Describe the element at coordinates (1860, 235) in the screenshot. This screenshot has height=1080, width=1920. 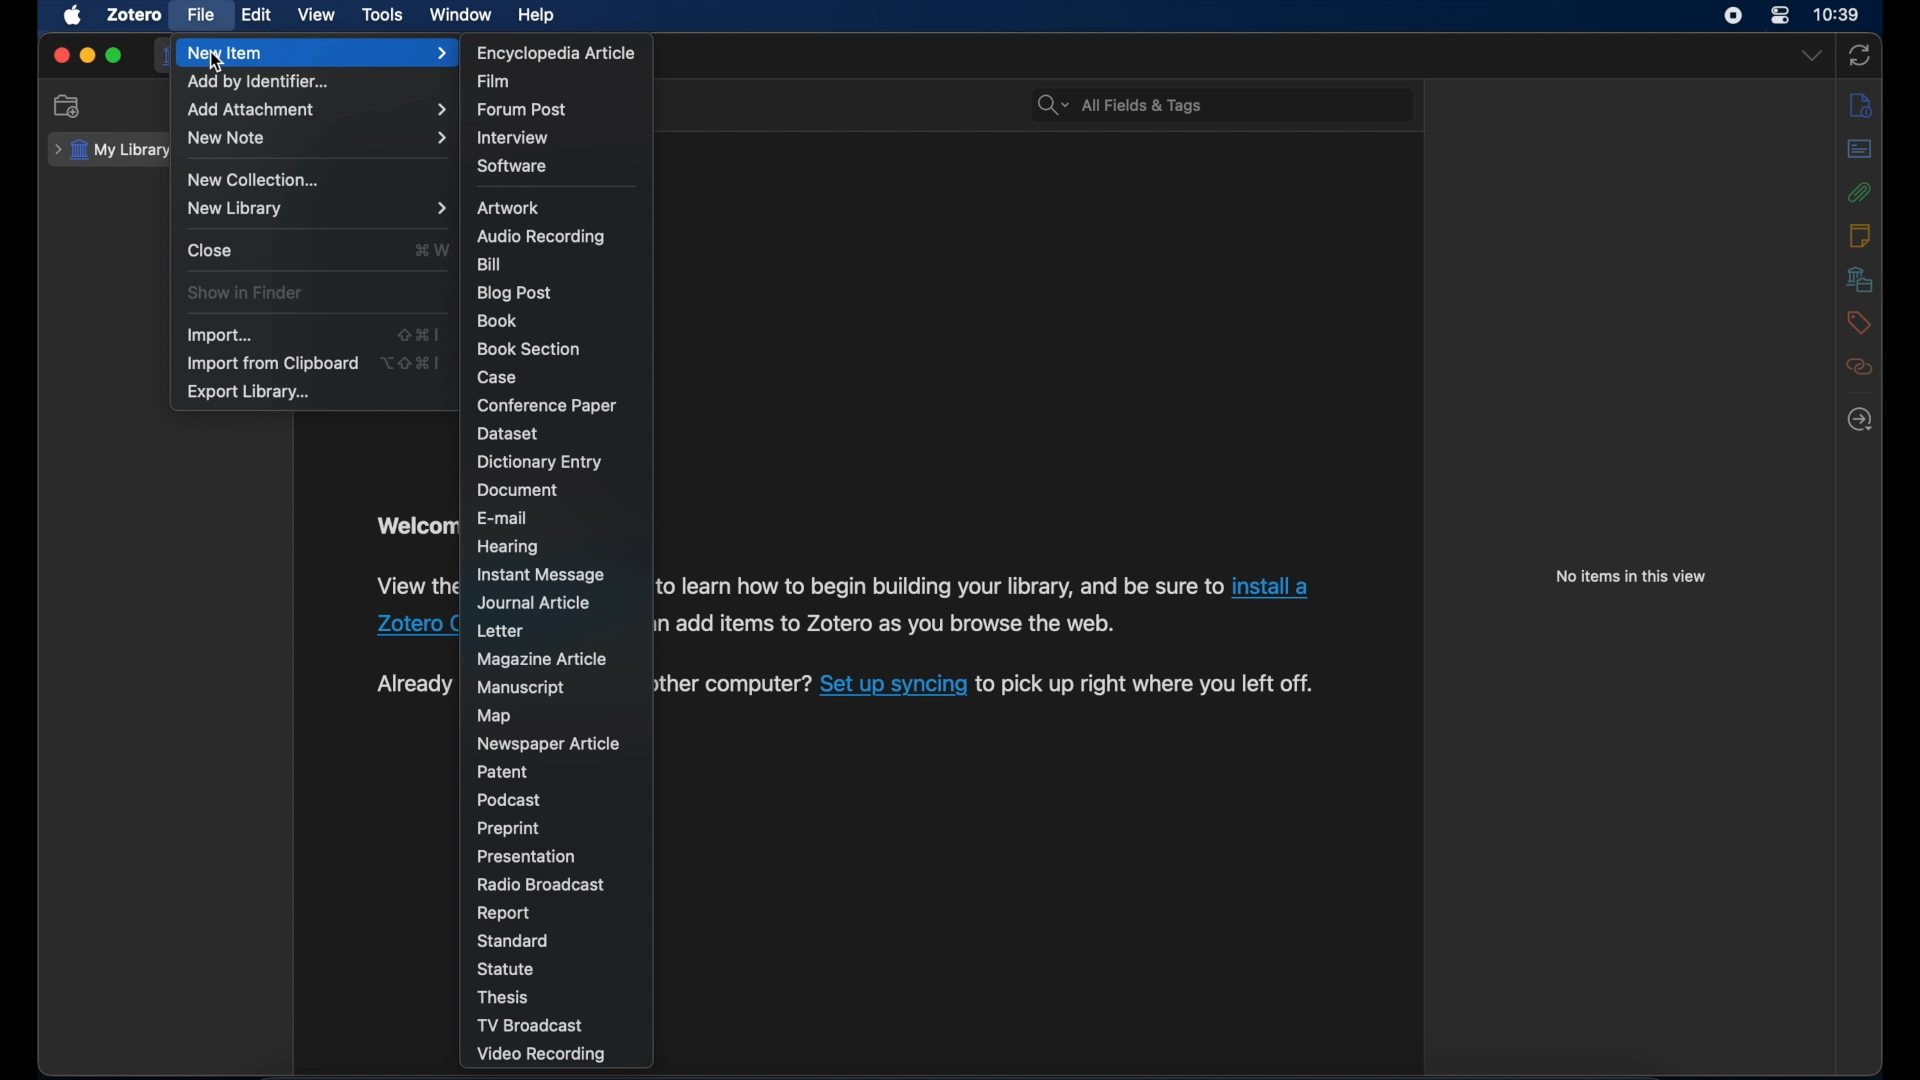
I see `notes` at that location.